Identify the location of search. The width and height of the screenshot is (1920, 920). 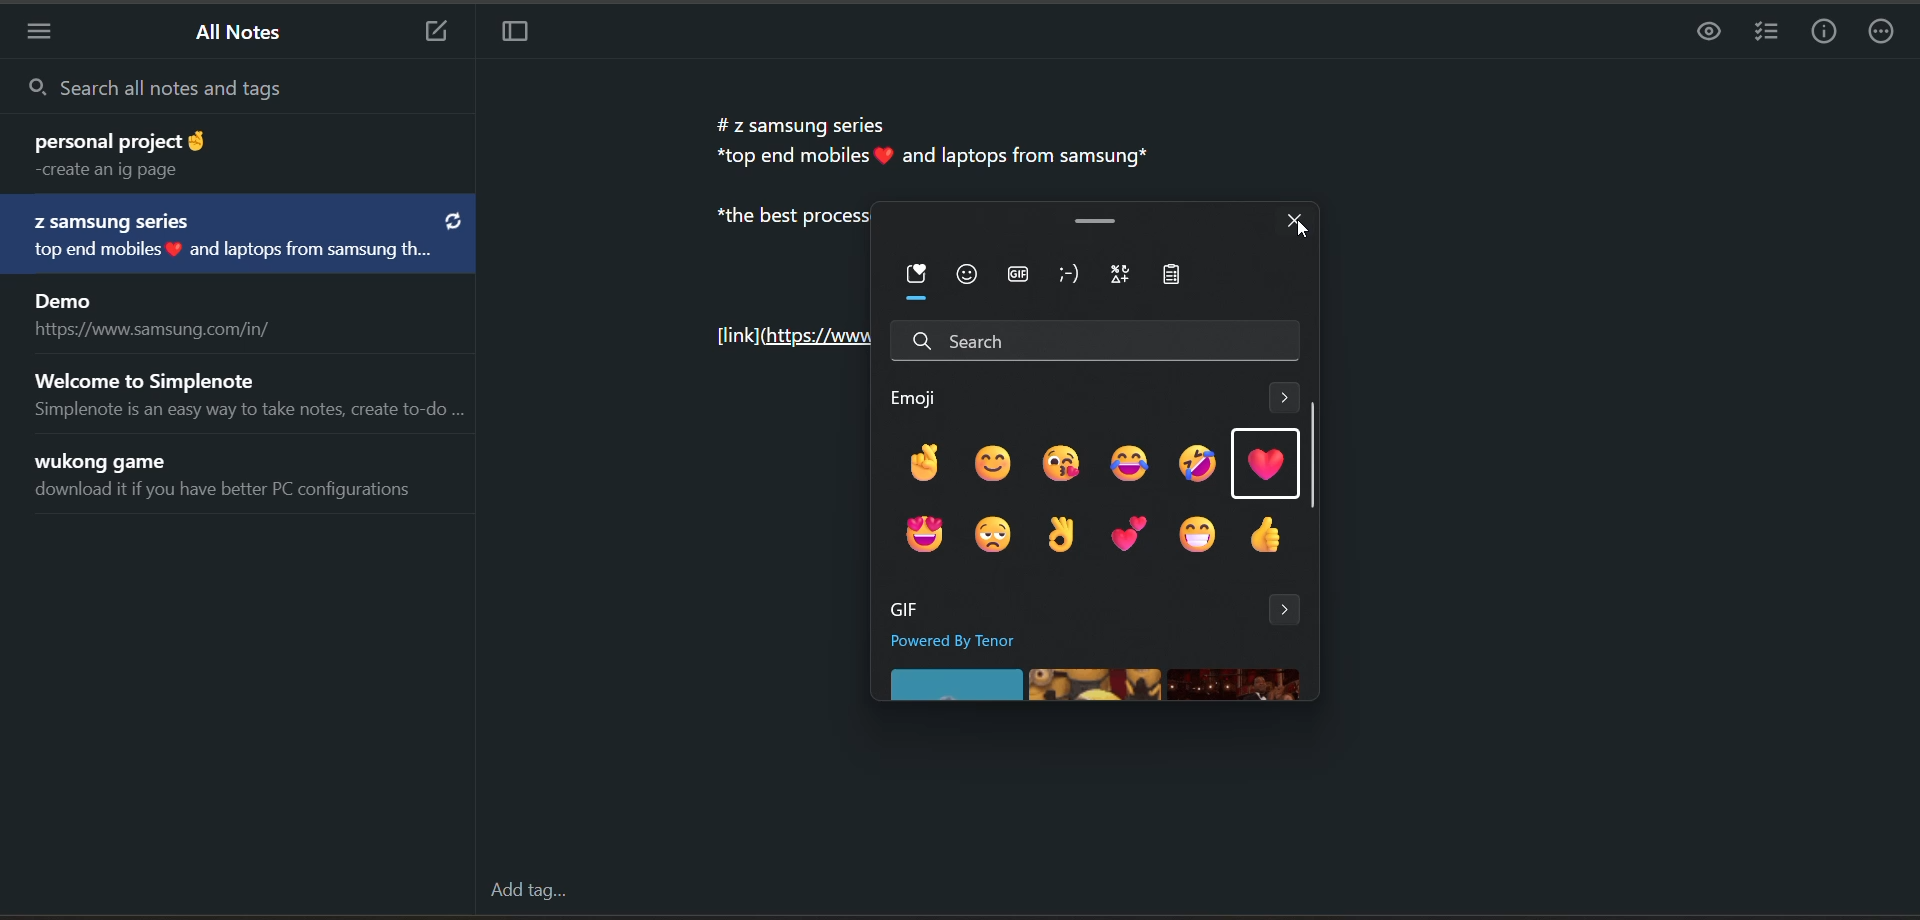
(1098, 340).